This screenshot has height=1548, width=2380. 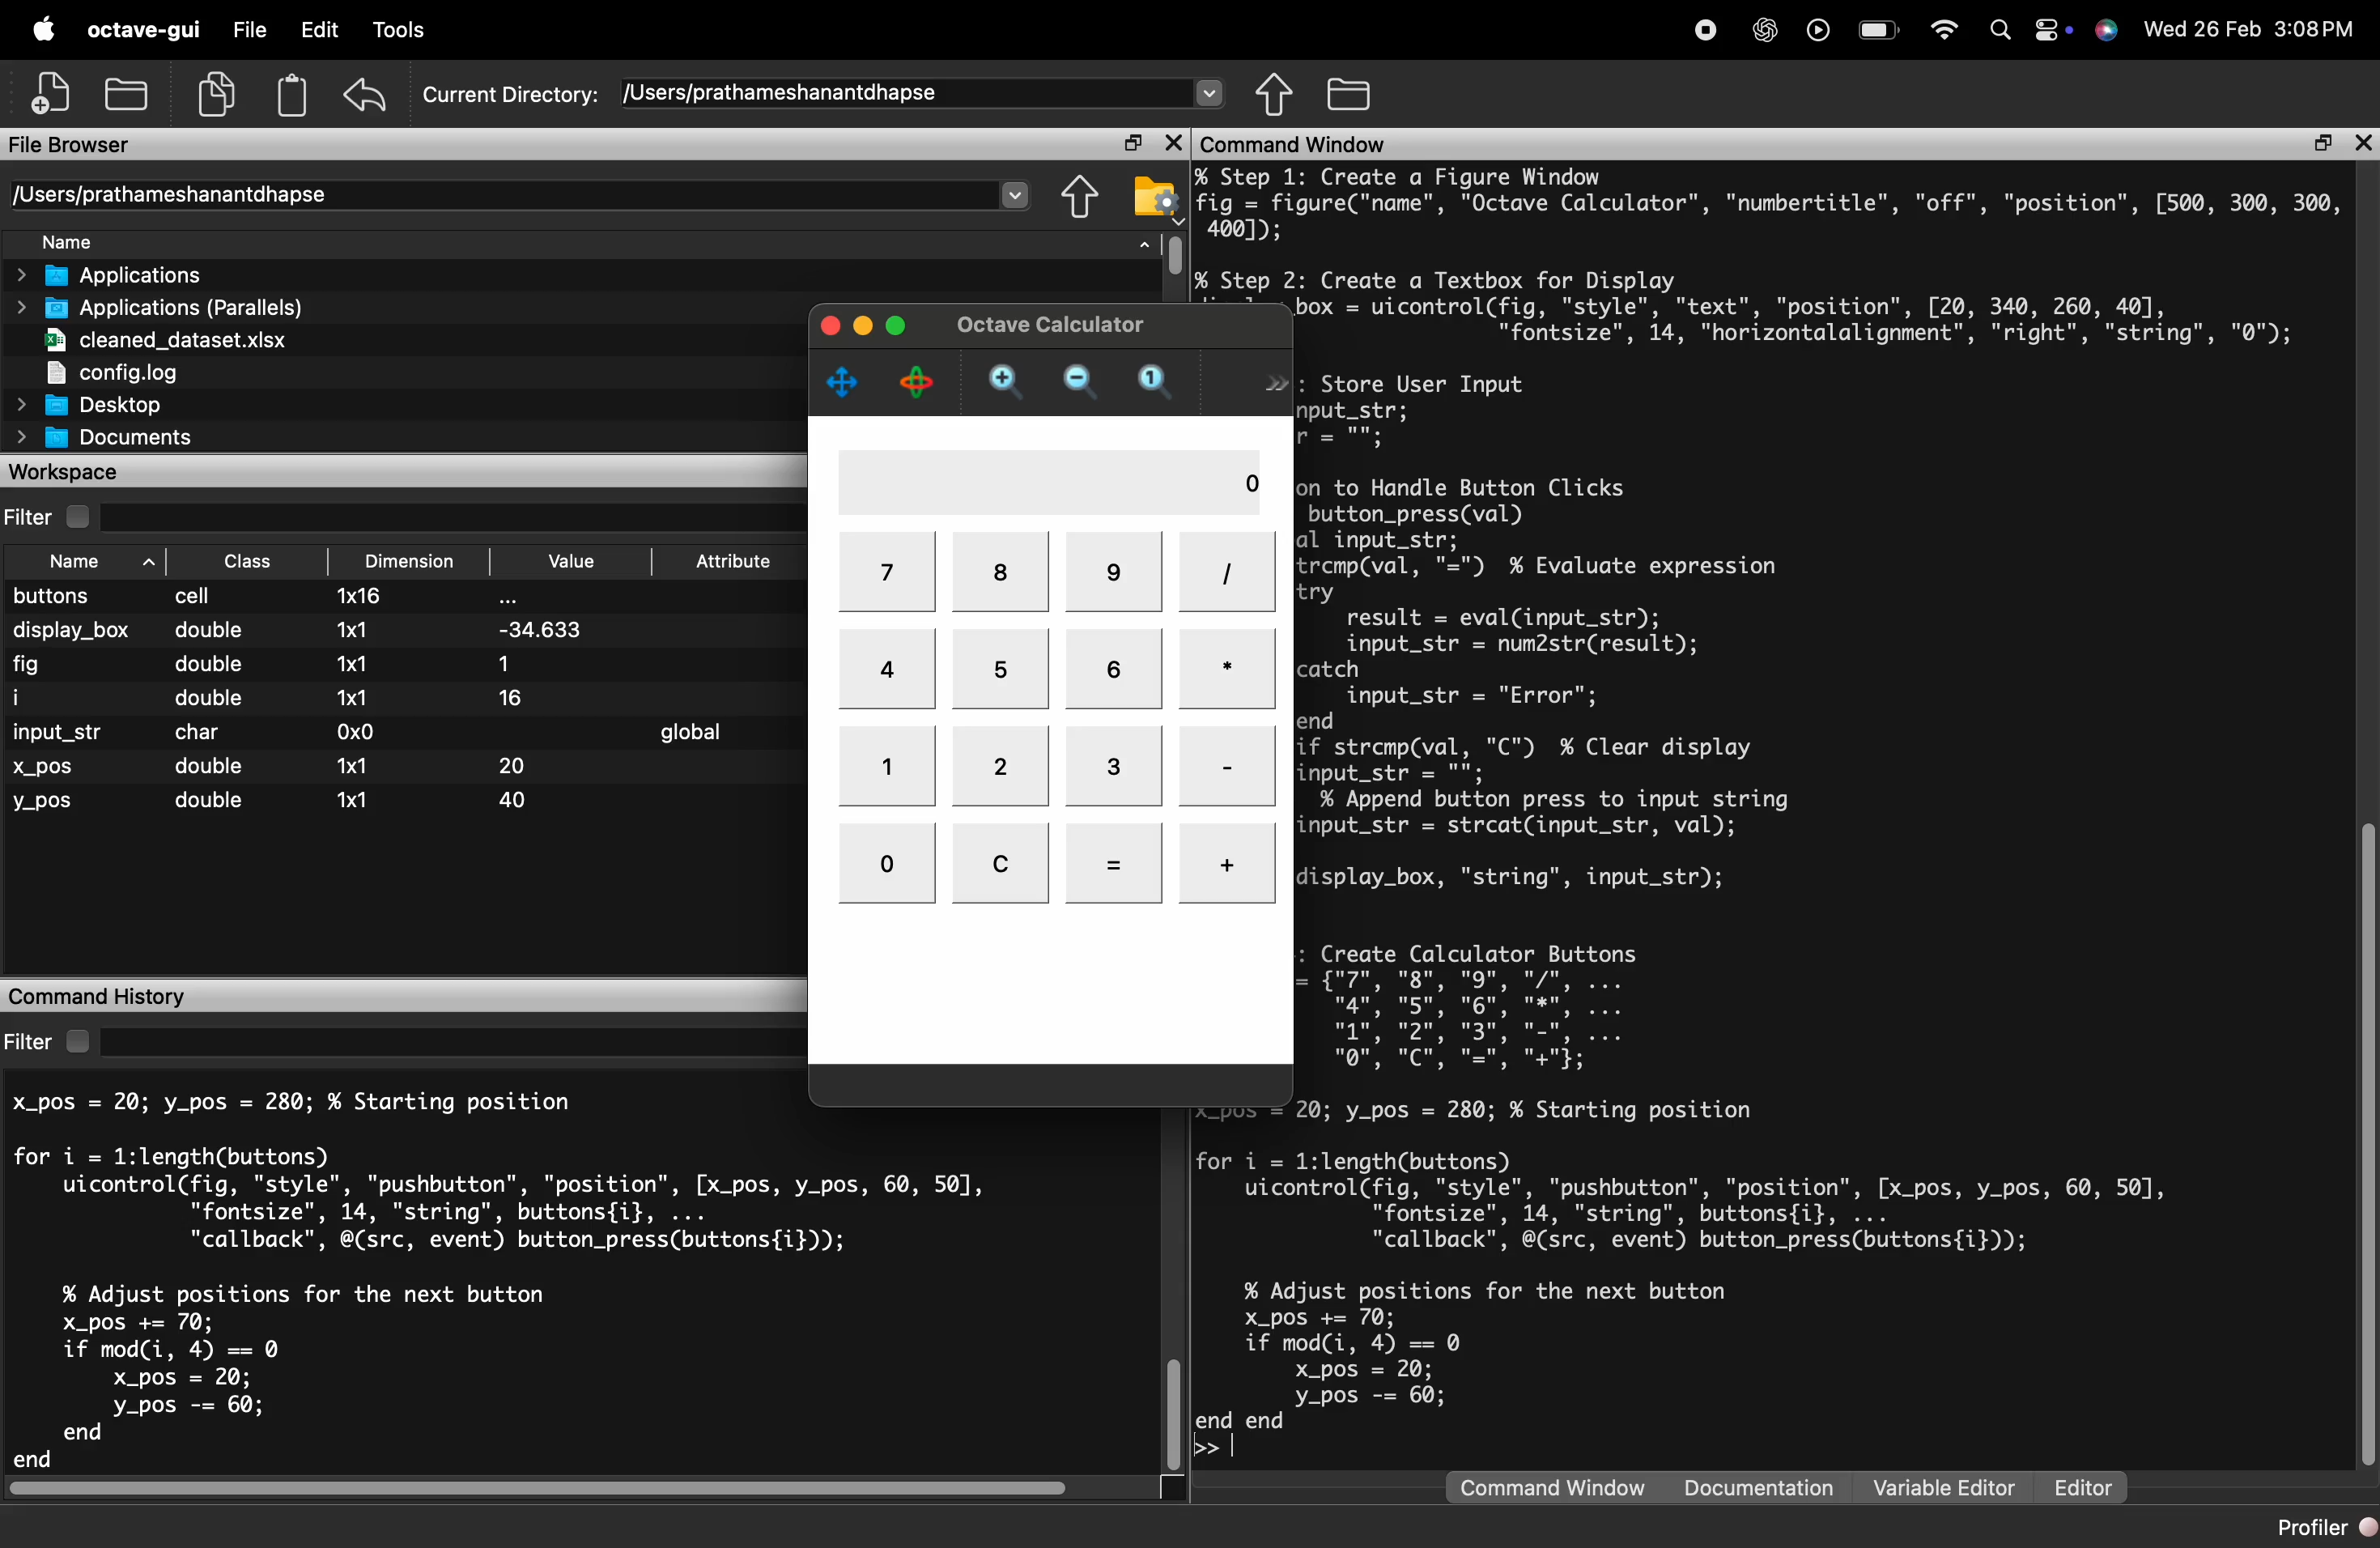 I want to click on Documentation, so click(x=1759, y=1489).